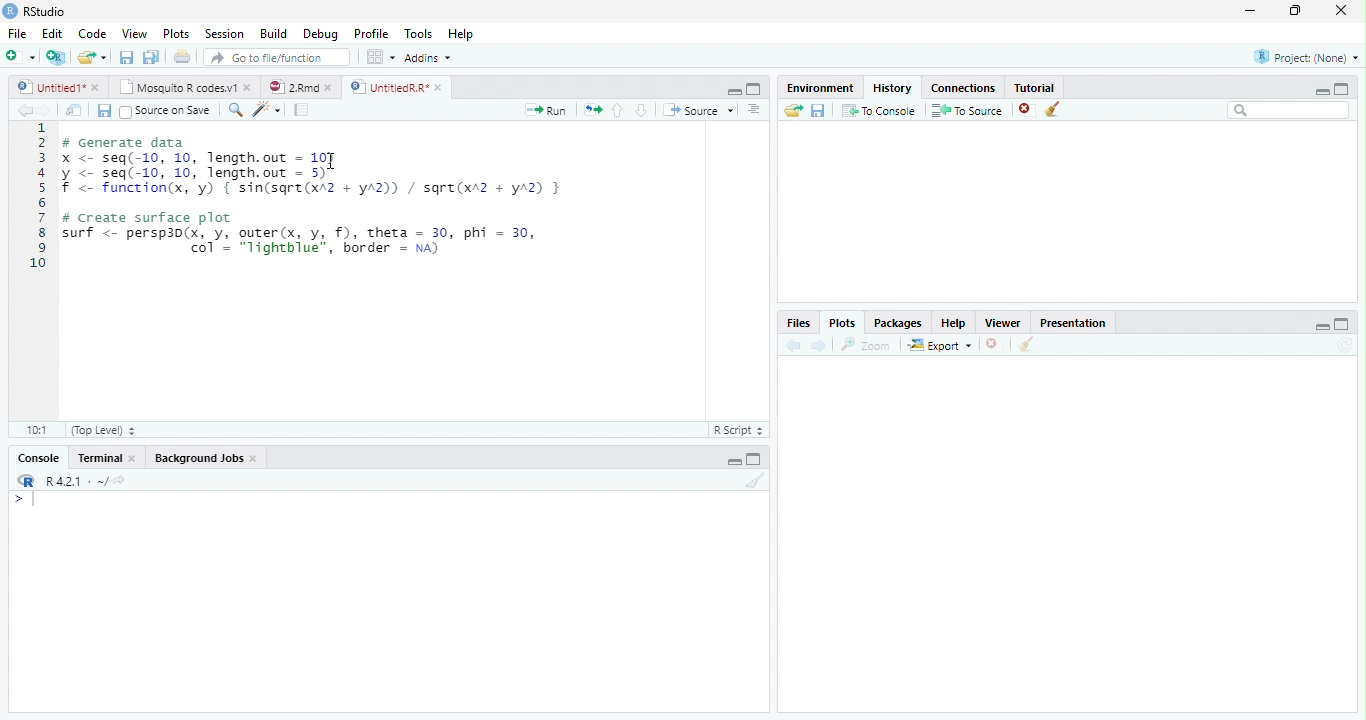 The image size is (1366, 720). What do you see at coordinates (24, 480) in the screenshot?
I see `R` at bounding box center [24, 480].